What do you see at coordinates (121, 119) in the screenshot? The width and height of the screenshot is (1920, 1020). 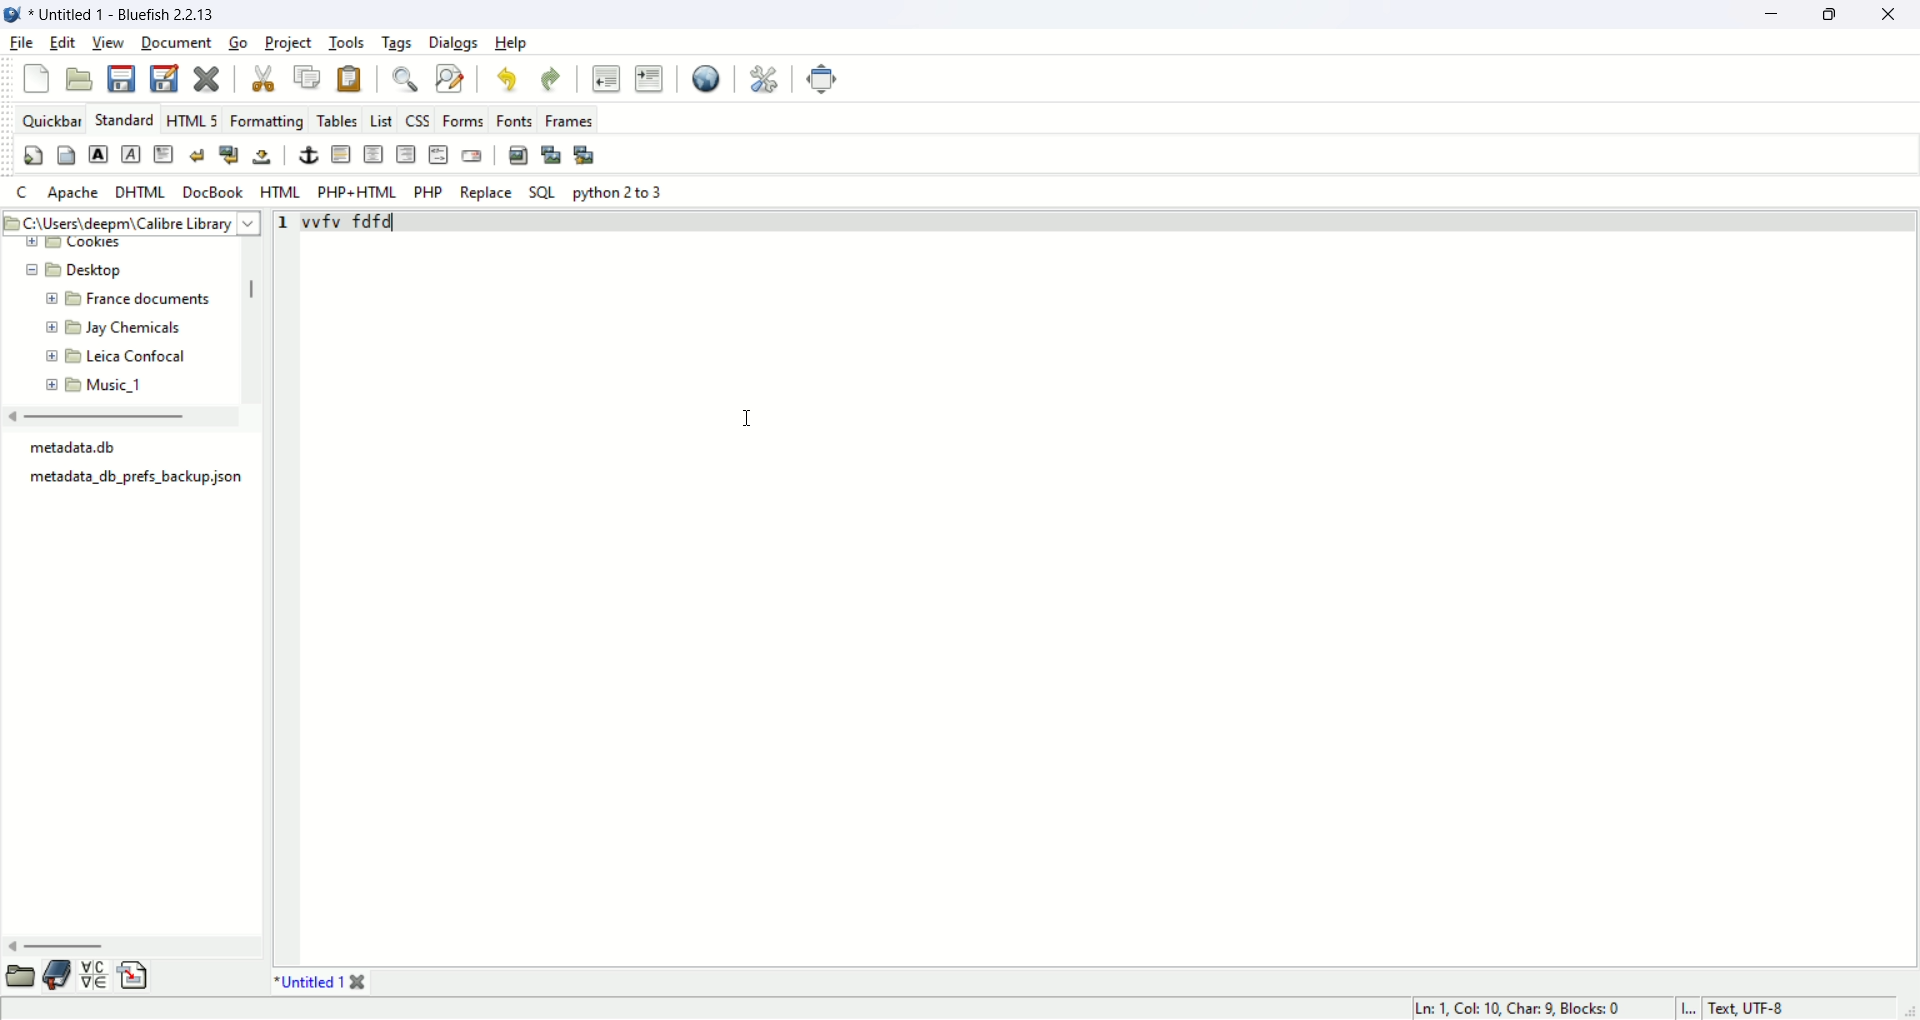 I see `STANDARD` at bounding box center [121, 119].